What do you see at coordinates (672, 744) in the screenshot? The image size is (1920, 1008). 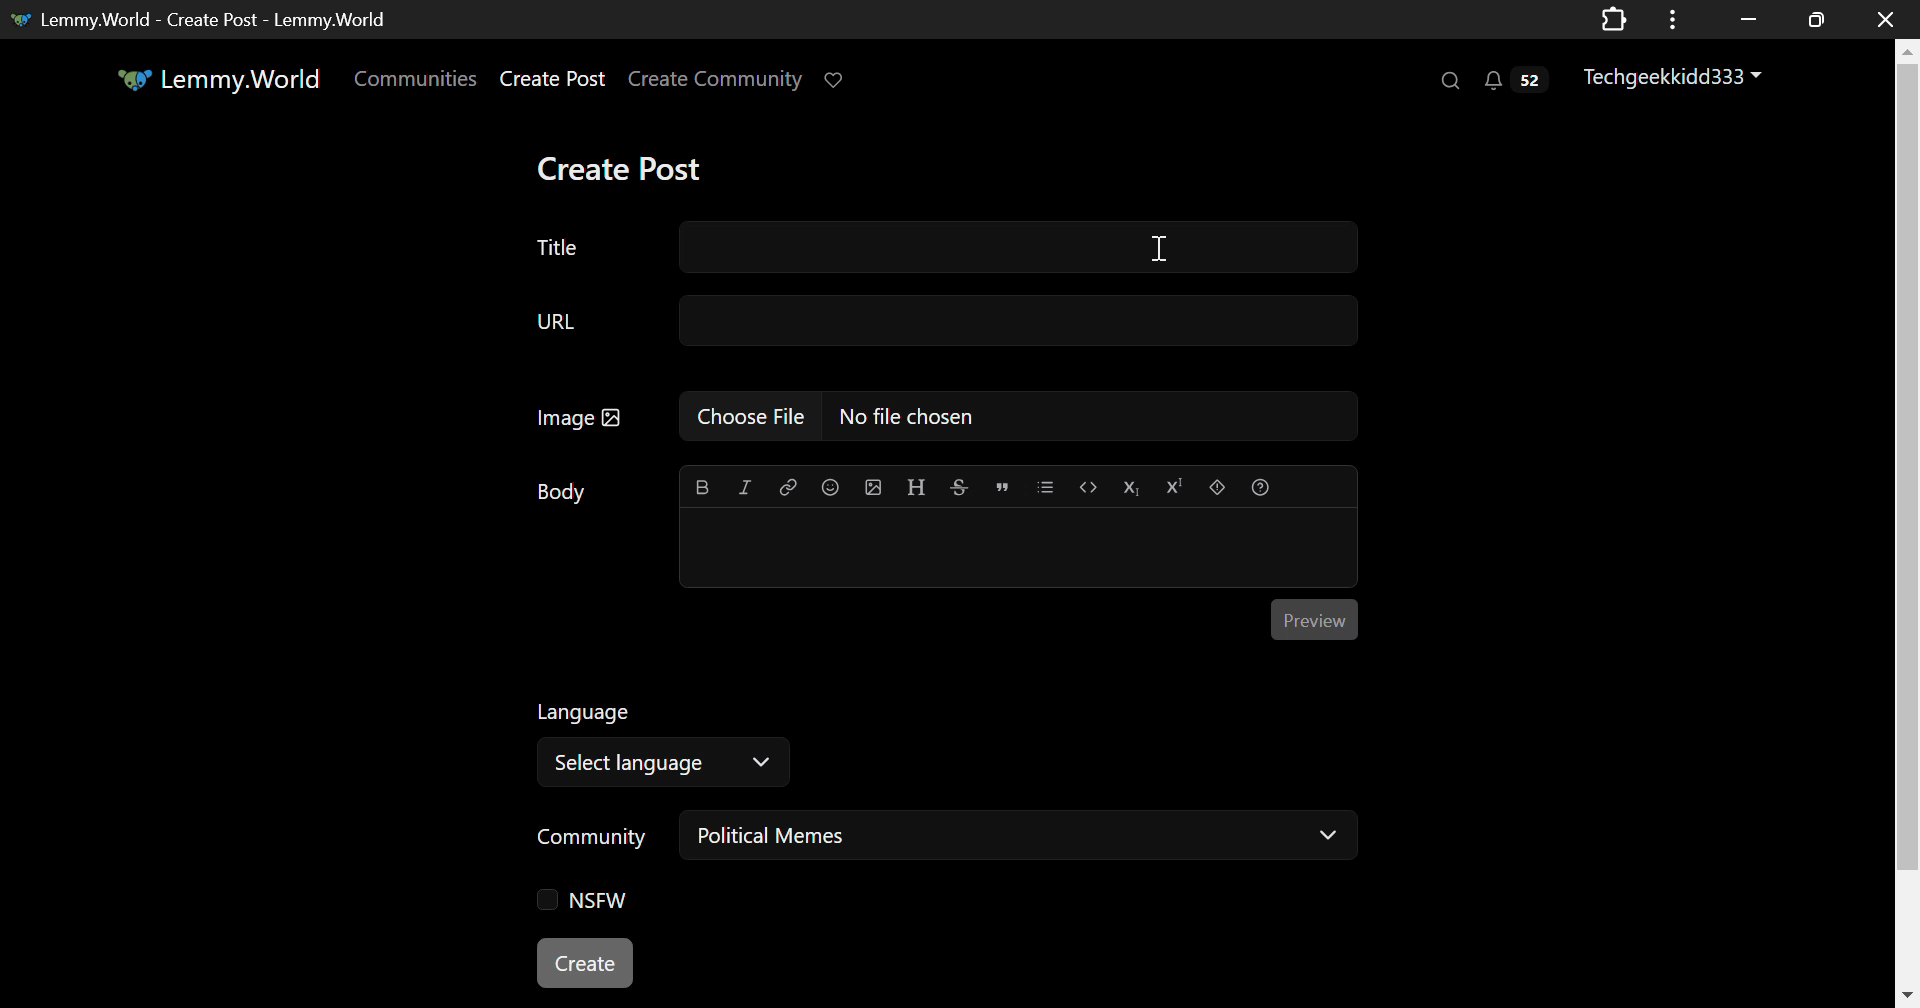 I see `Select Language` at bounding box center [672, 744].